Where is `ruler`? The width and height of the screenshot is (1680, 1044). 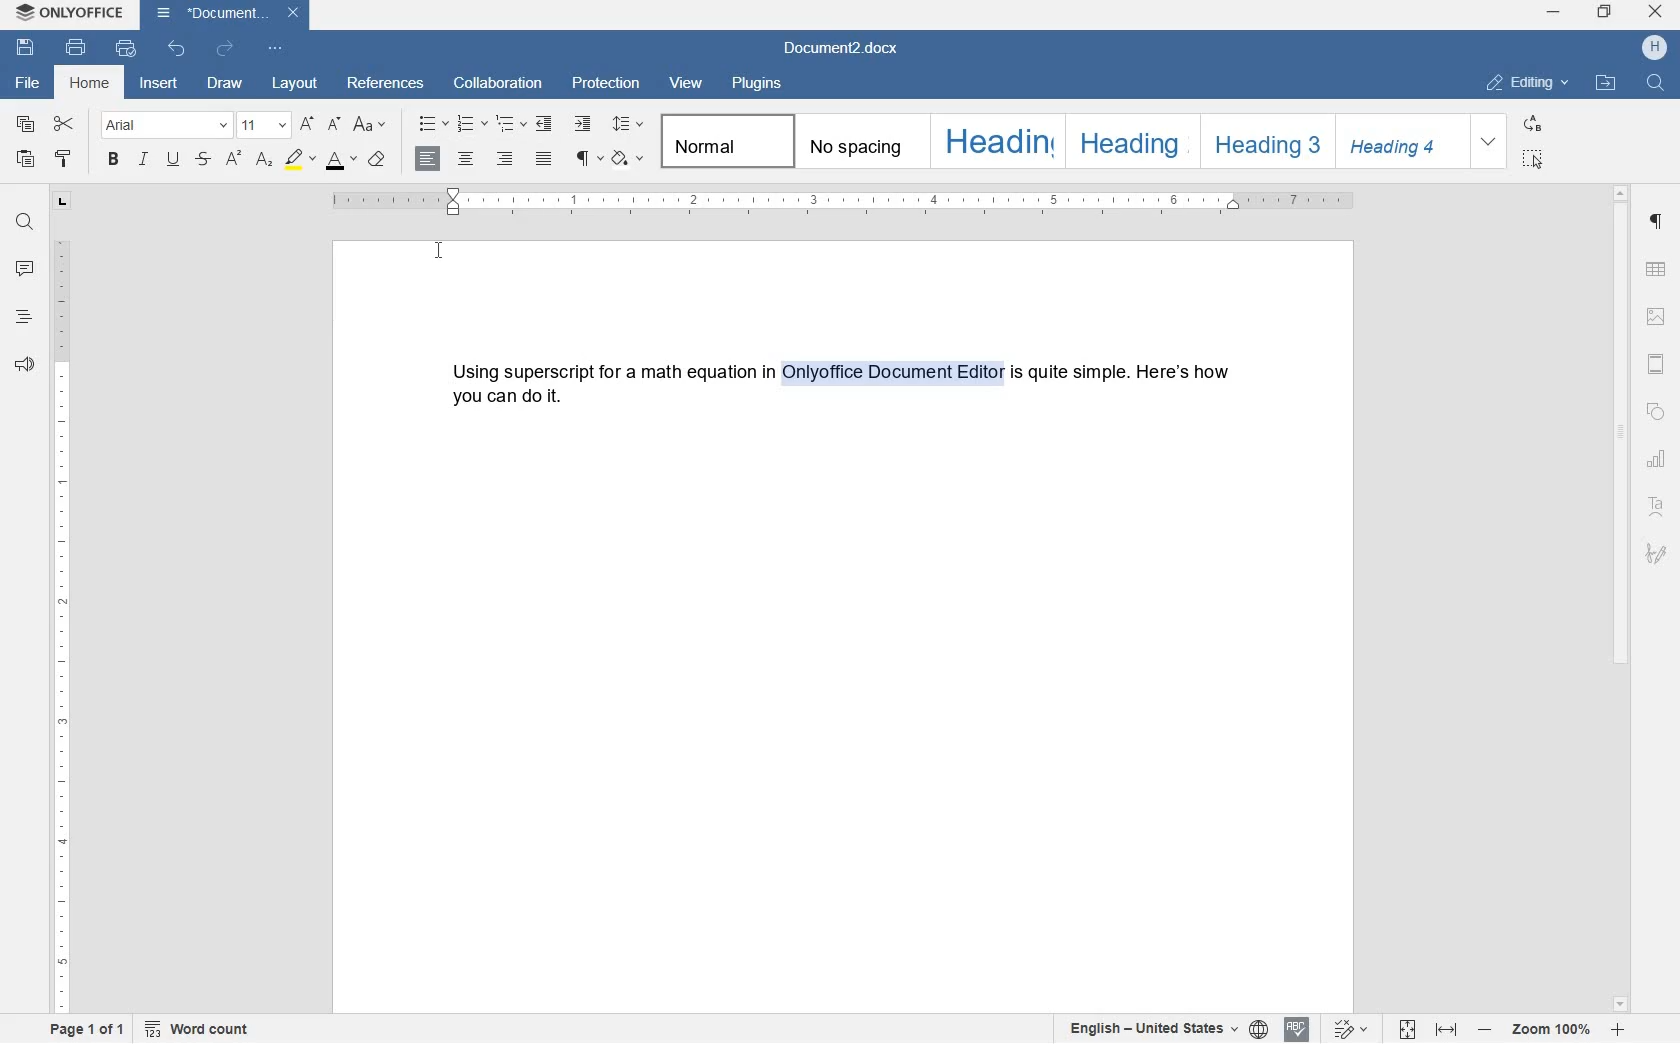
ruler is located at coordinates (845, 201).